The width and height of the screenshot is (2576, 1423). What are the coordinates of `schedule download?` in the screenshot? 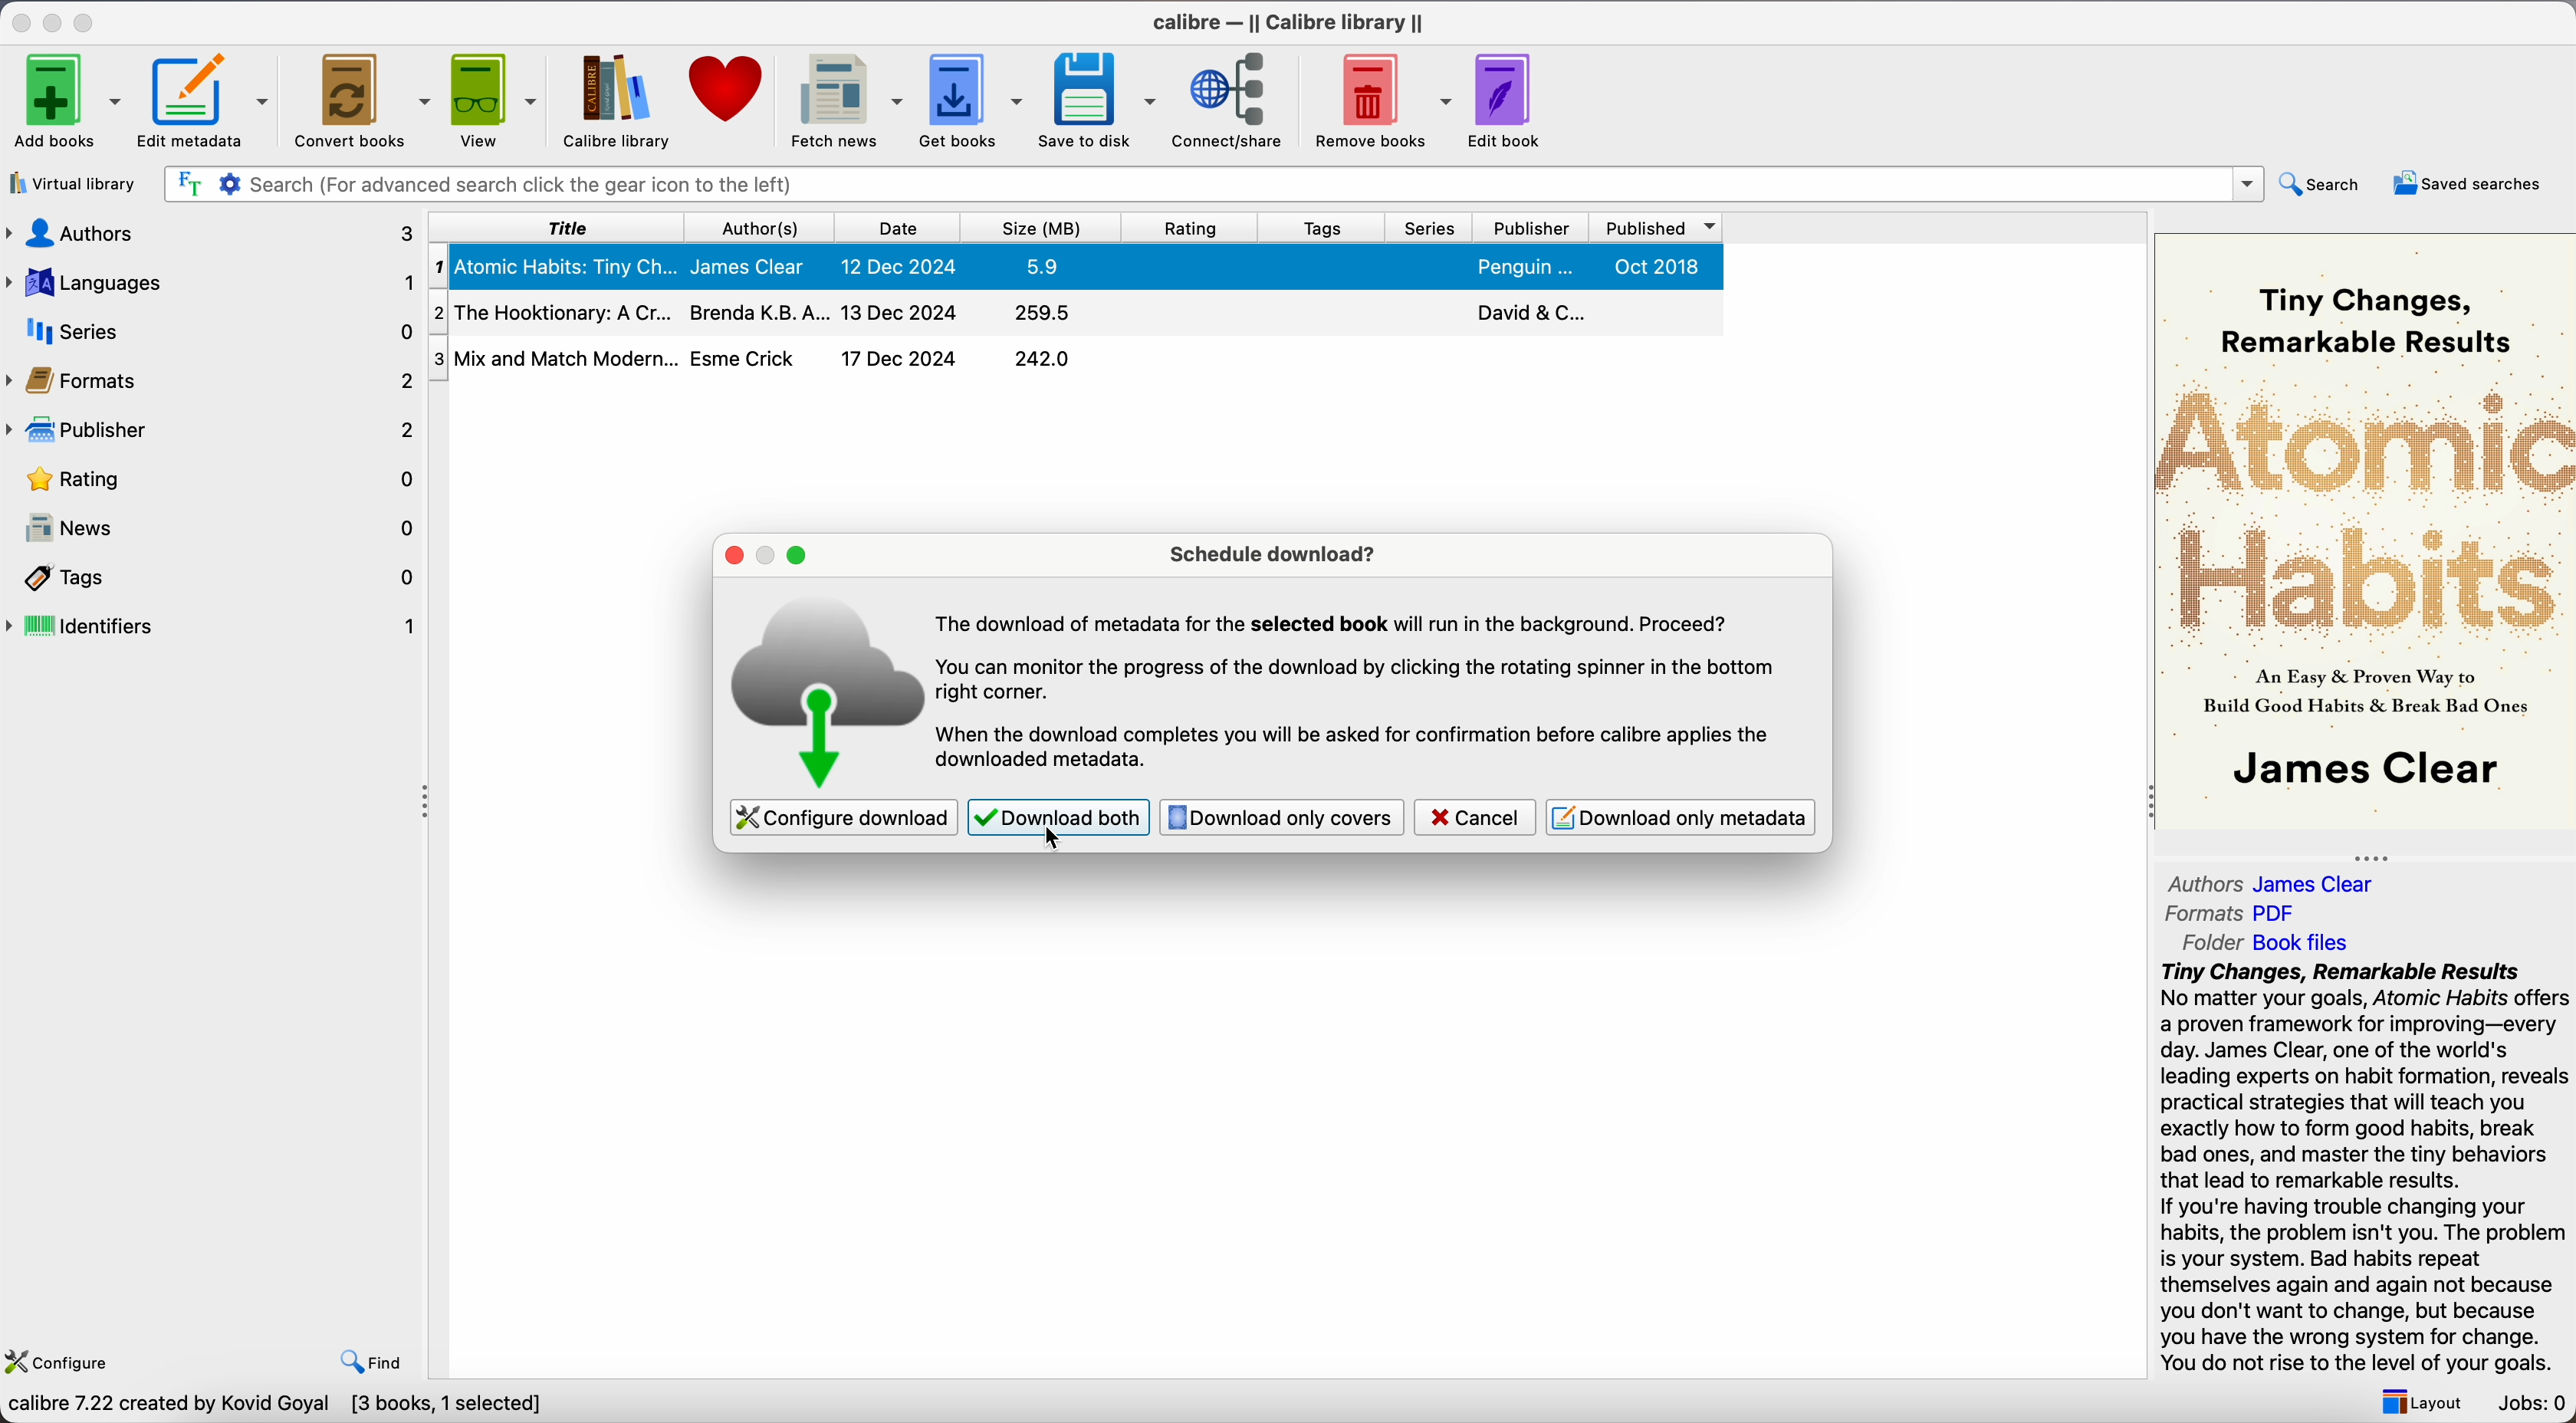 It's located at (1272, 554).